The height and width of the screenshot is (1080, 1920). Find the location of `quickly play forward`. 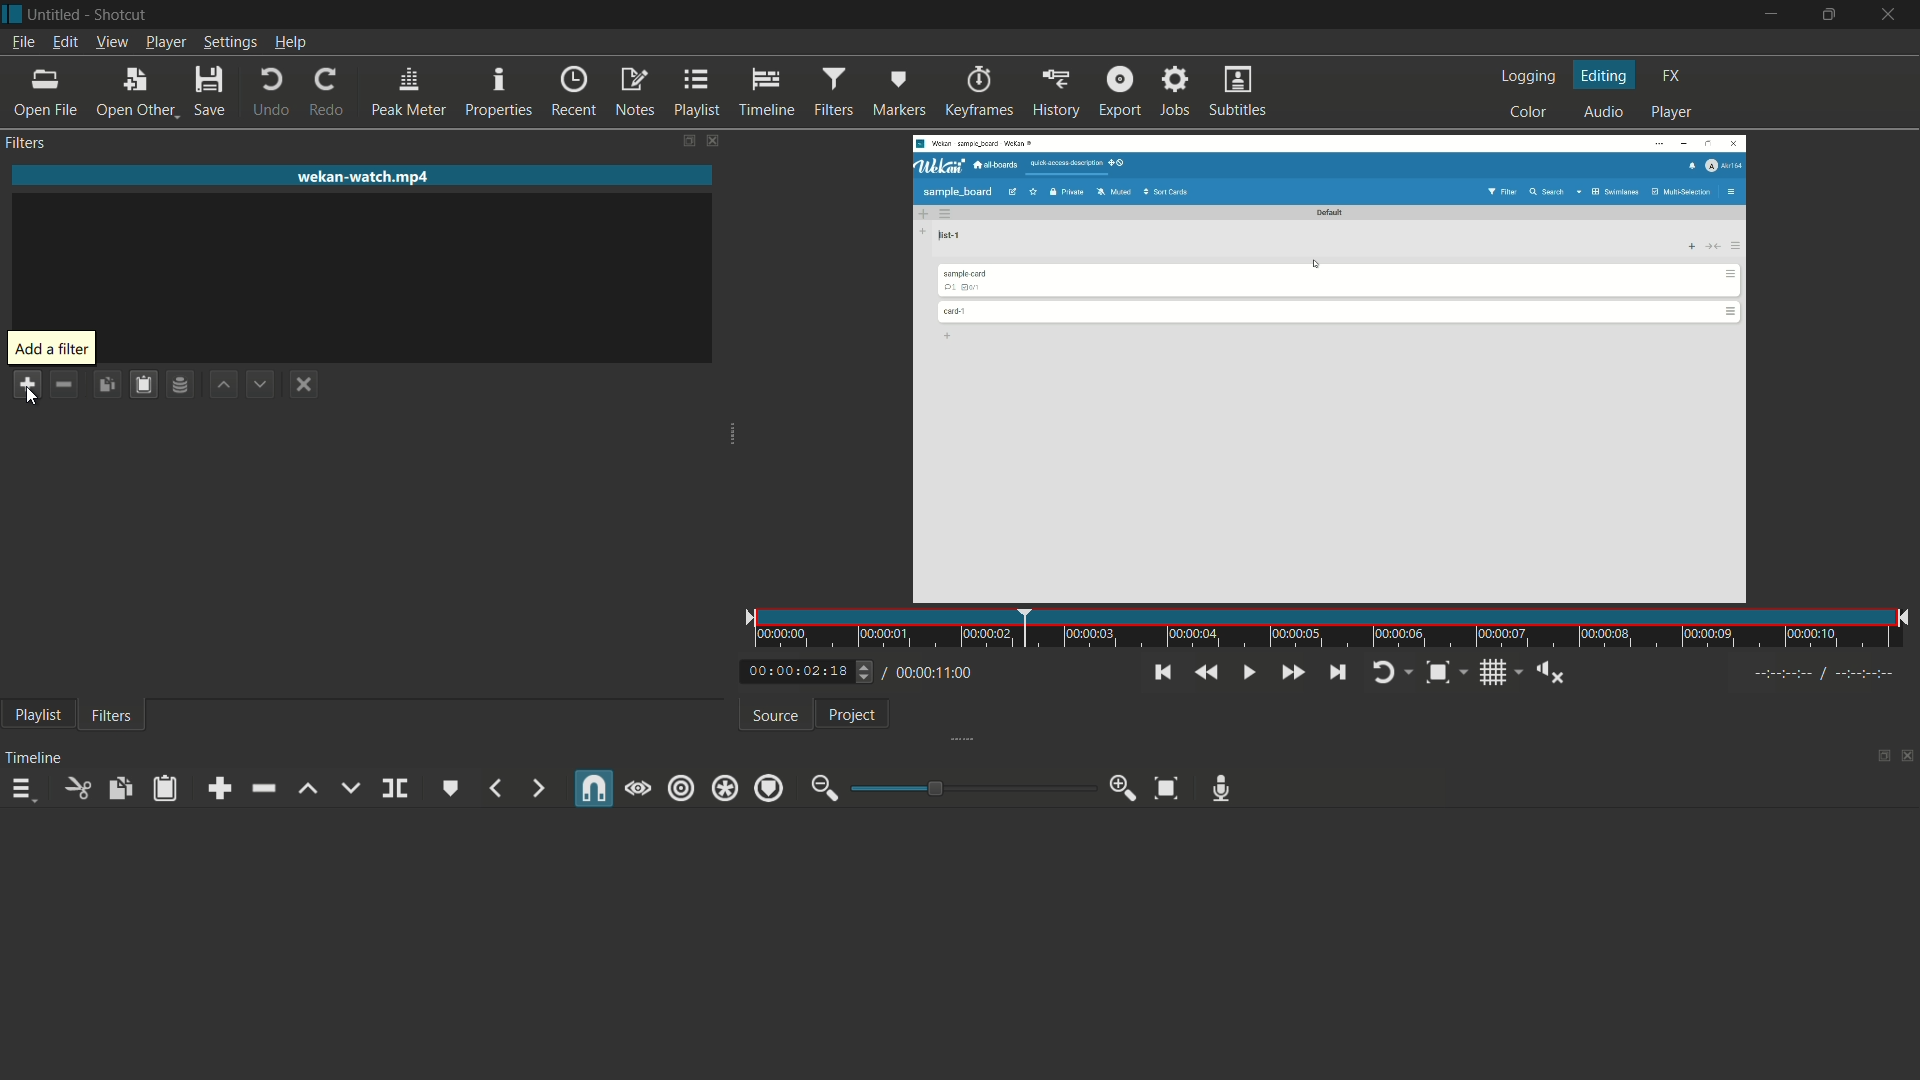

quickly play forward is located at coordinates (1292, 673).